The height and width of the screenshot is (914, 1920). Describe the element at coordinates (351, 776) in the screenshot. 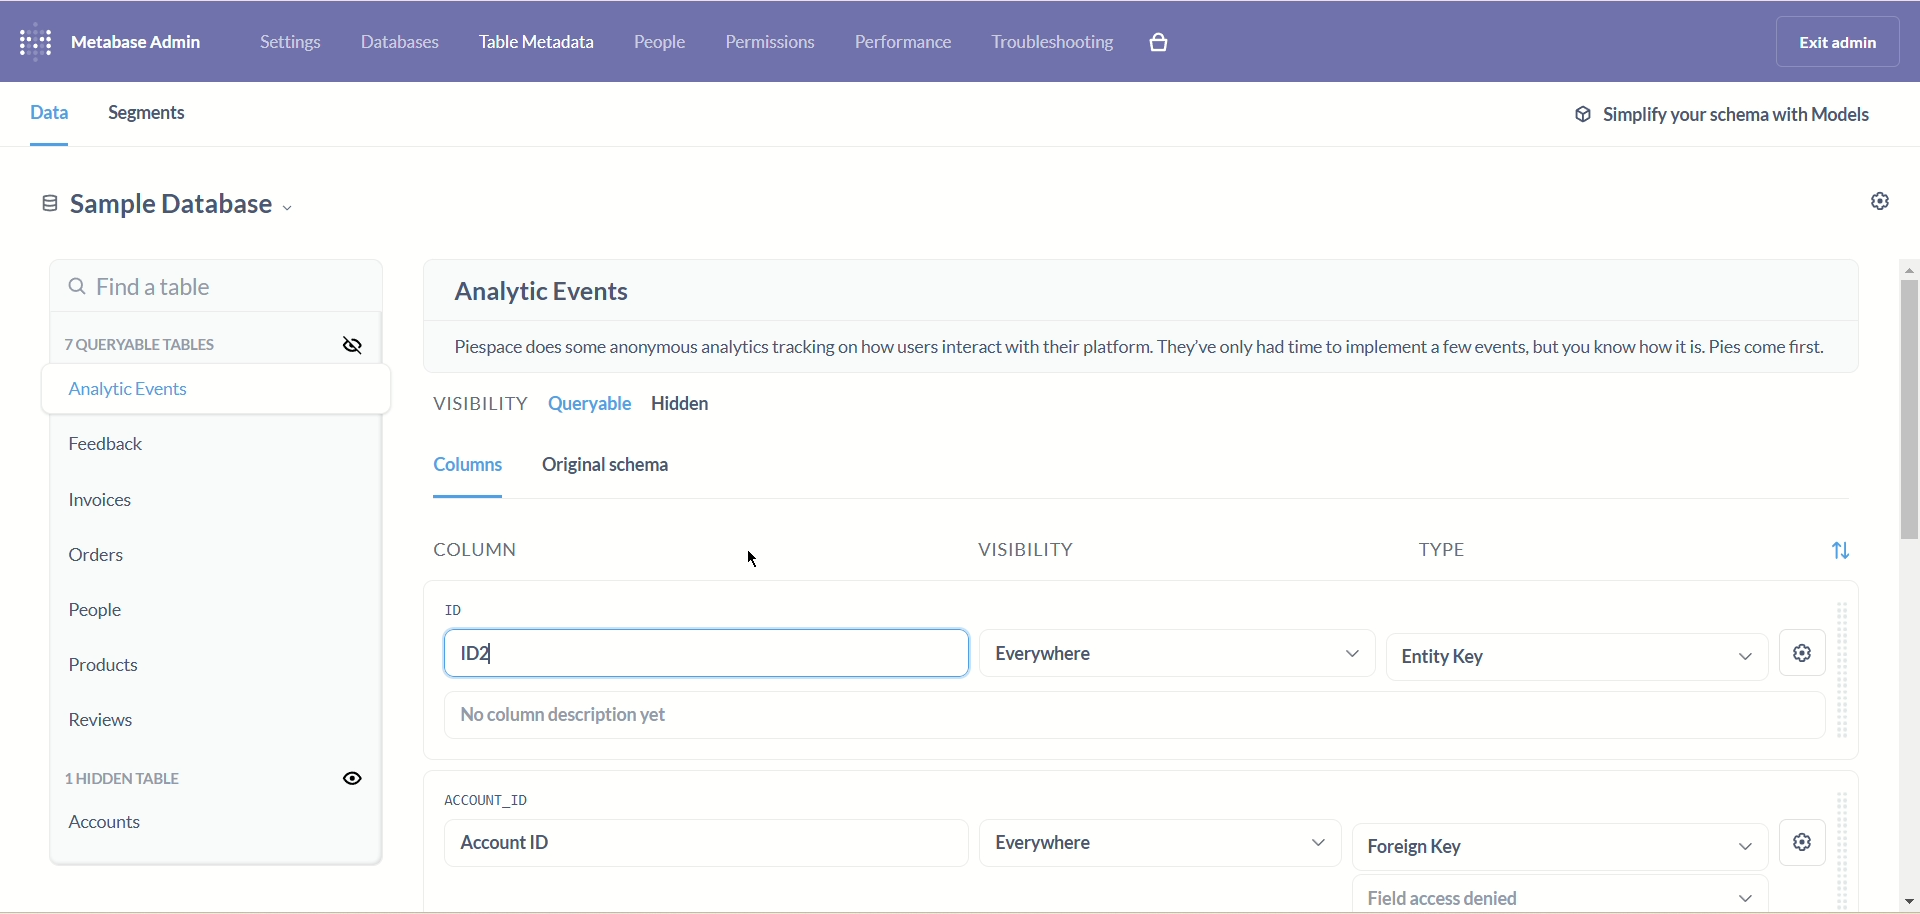

I see `Unhide all` at that location.